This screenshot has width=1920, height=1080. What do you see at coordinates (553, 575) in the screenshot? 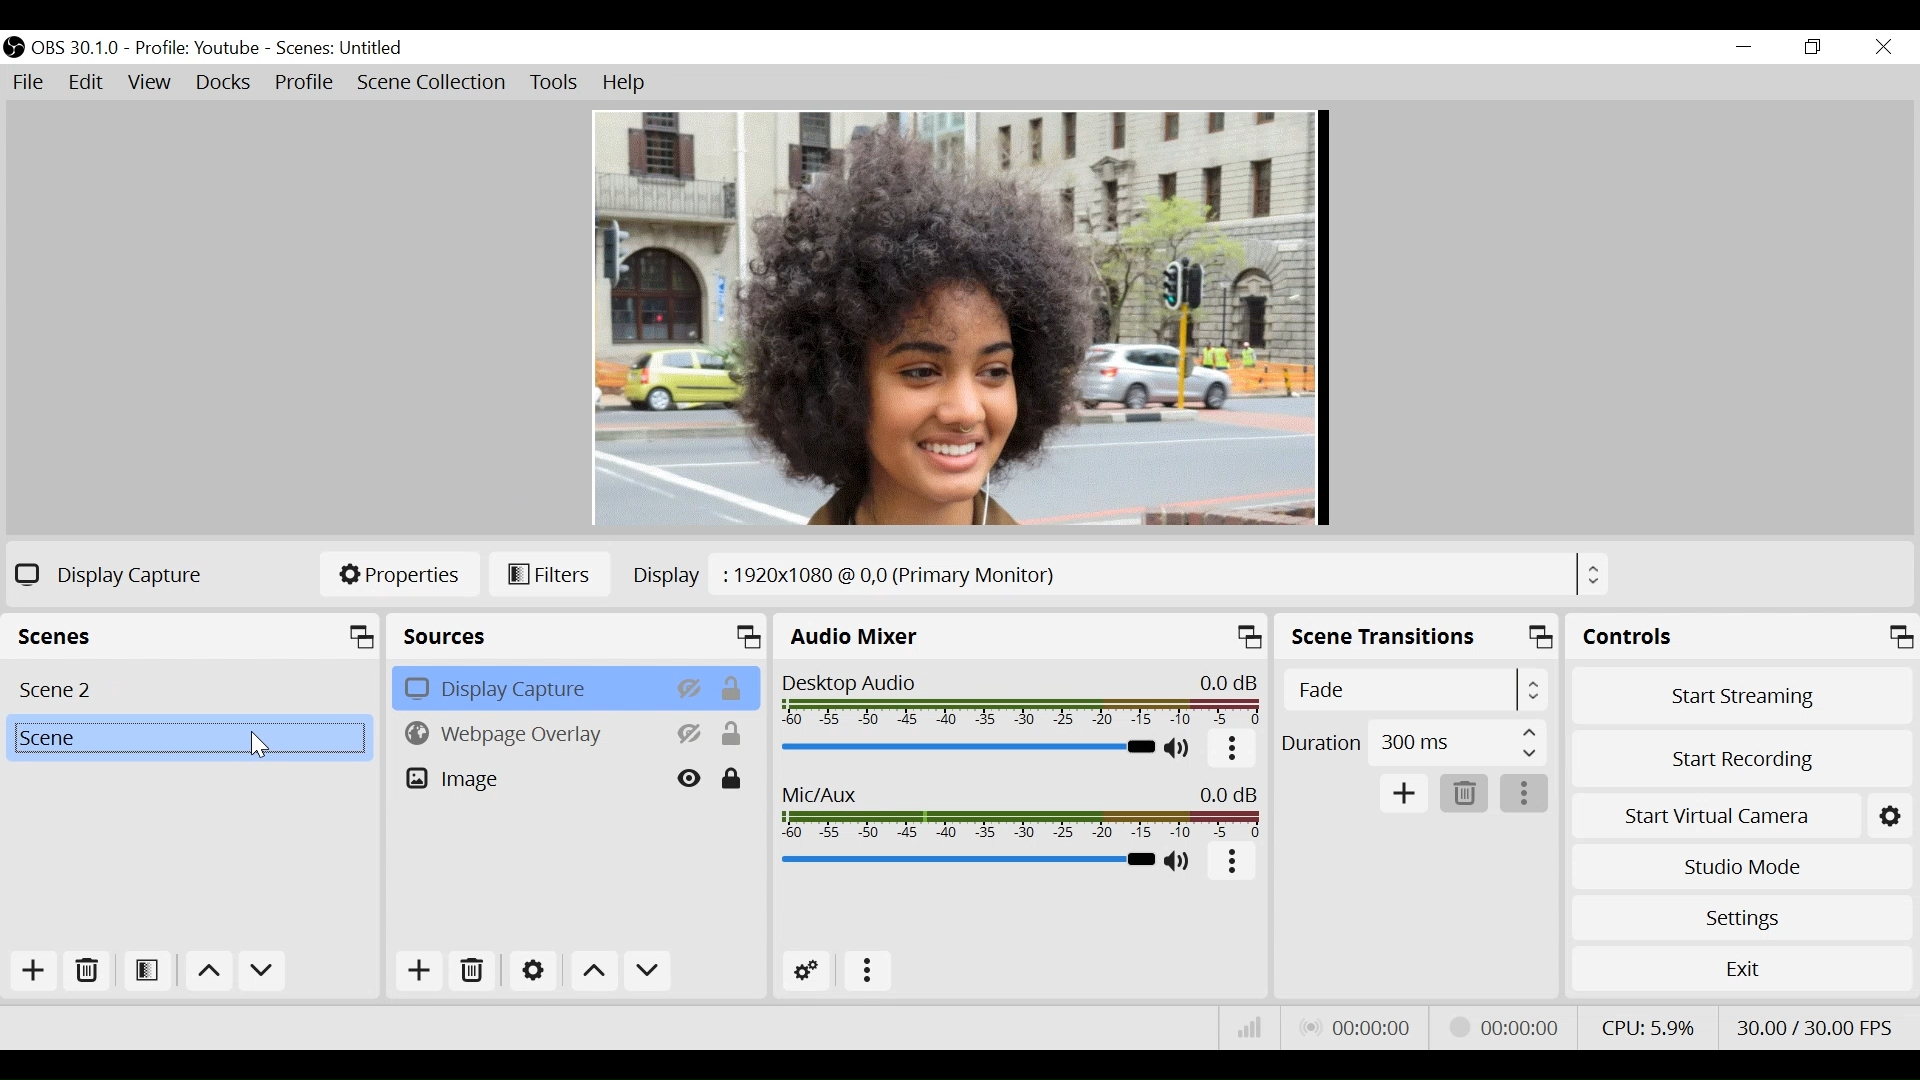
I see `Filters` at bounding box center [553, 575].